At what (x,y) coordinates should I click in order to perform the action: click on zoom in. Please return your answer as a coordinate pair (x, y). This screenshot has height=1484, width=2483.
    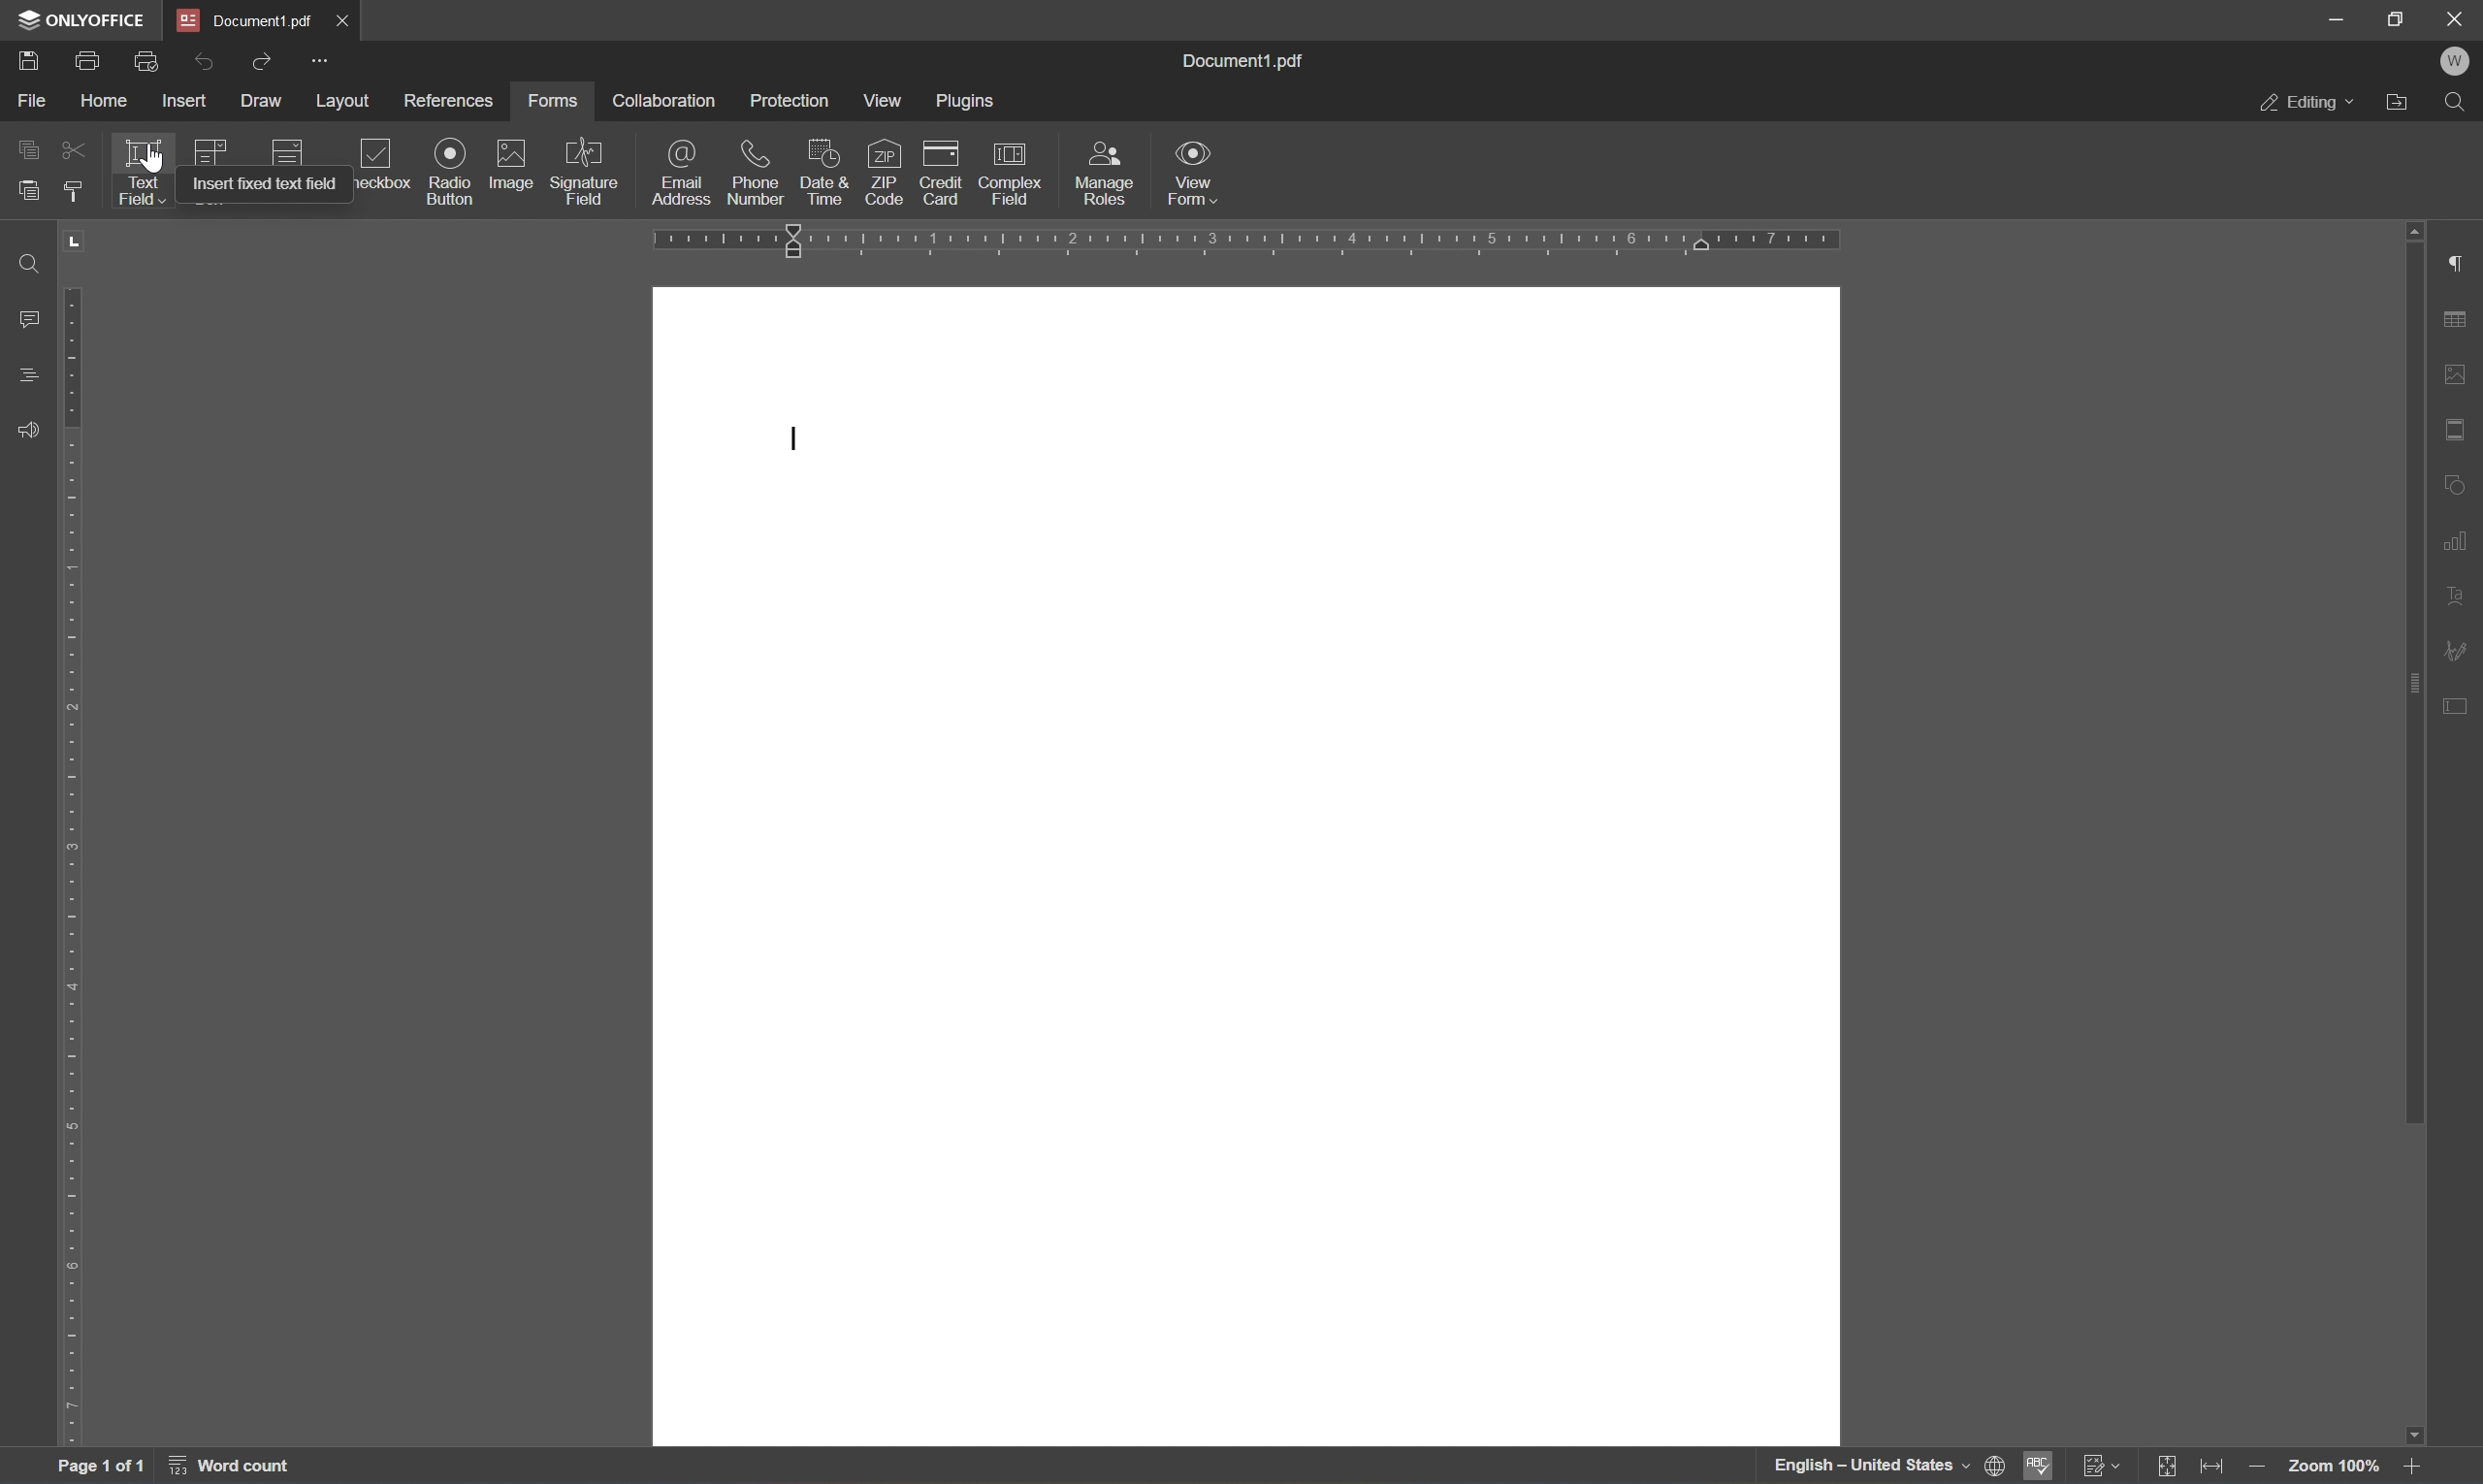
    Looking at the image, I should click on (2418, 1468).